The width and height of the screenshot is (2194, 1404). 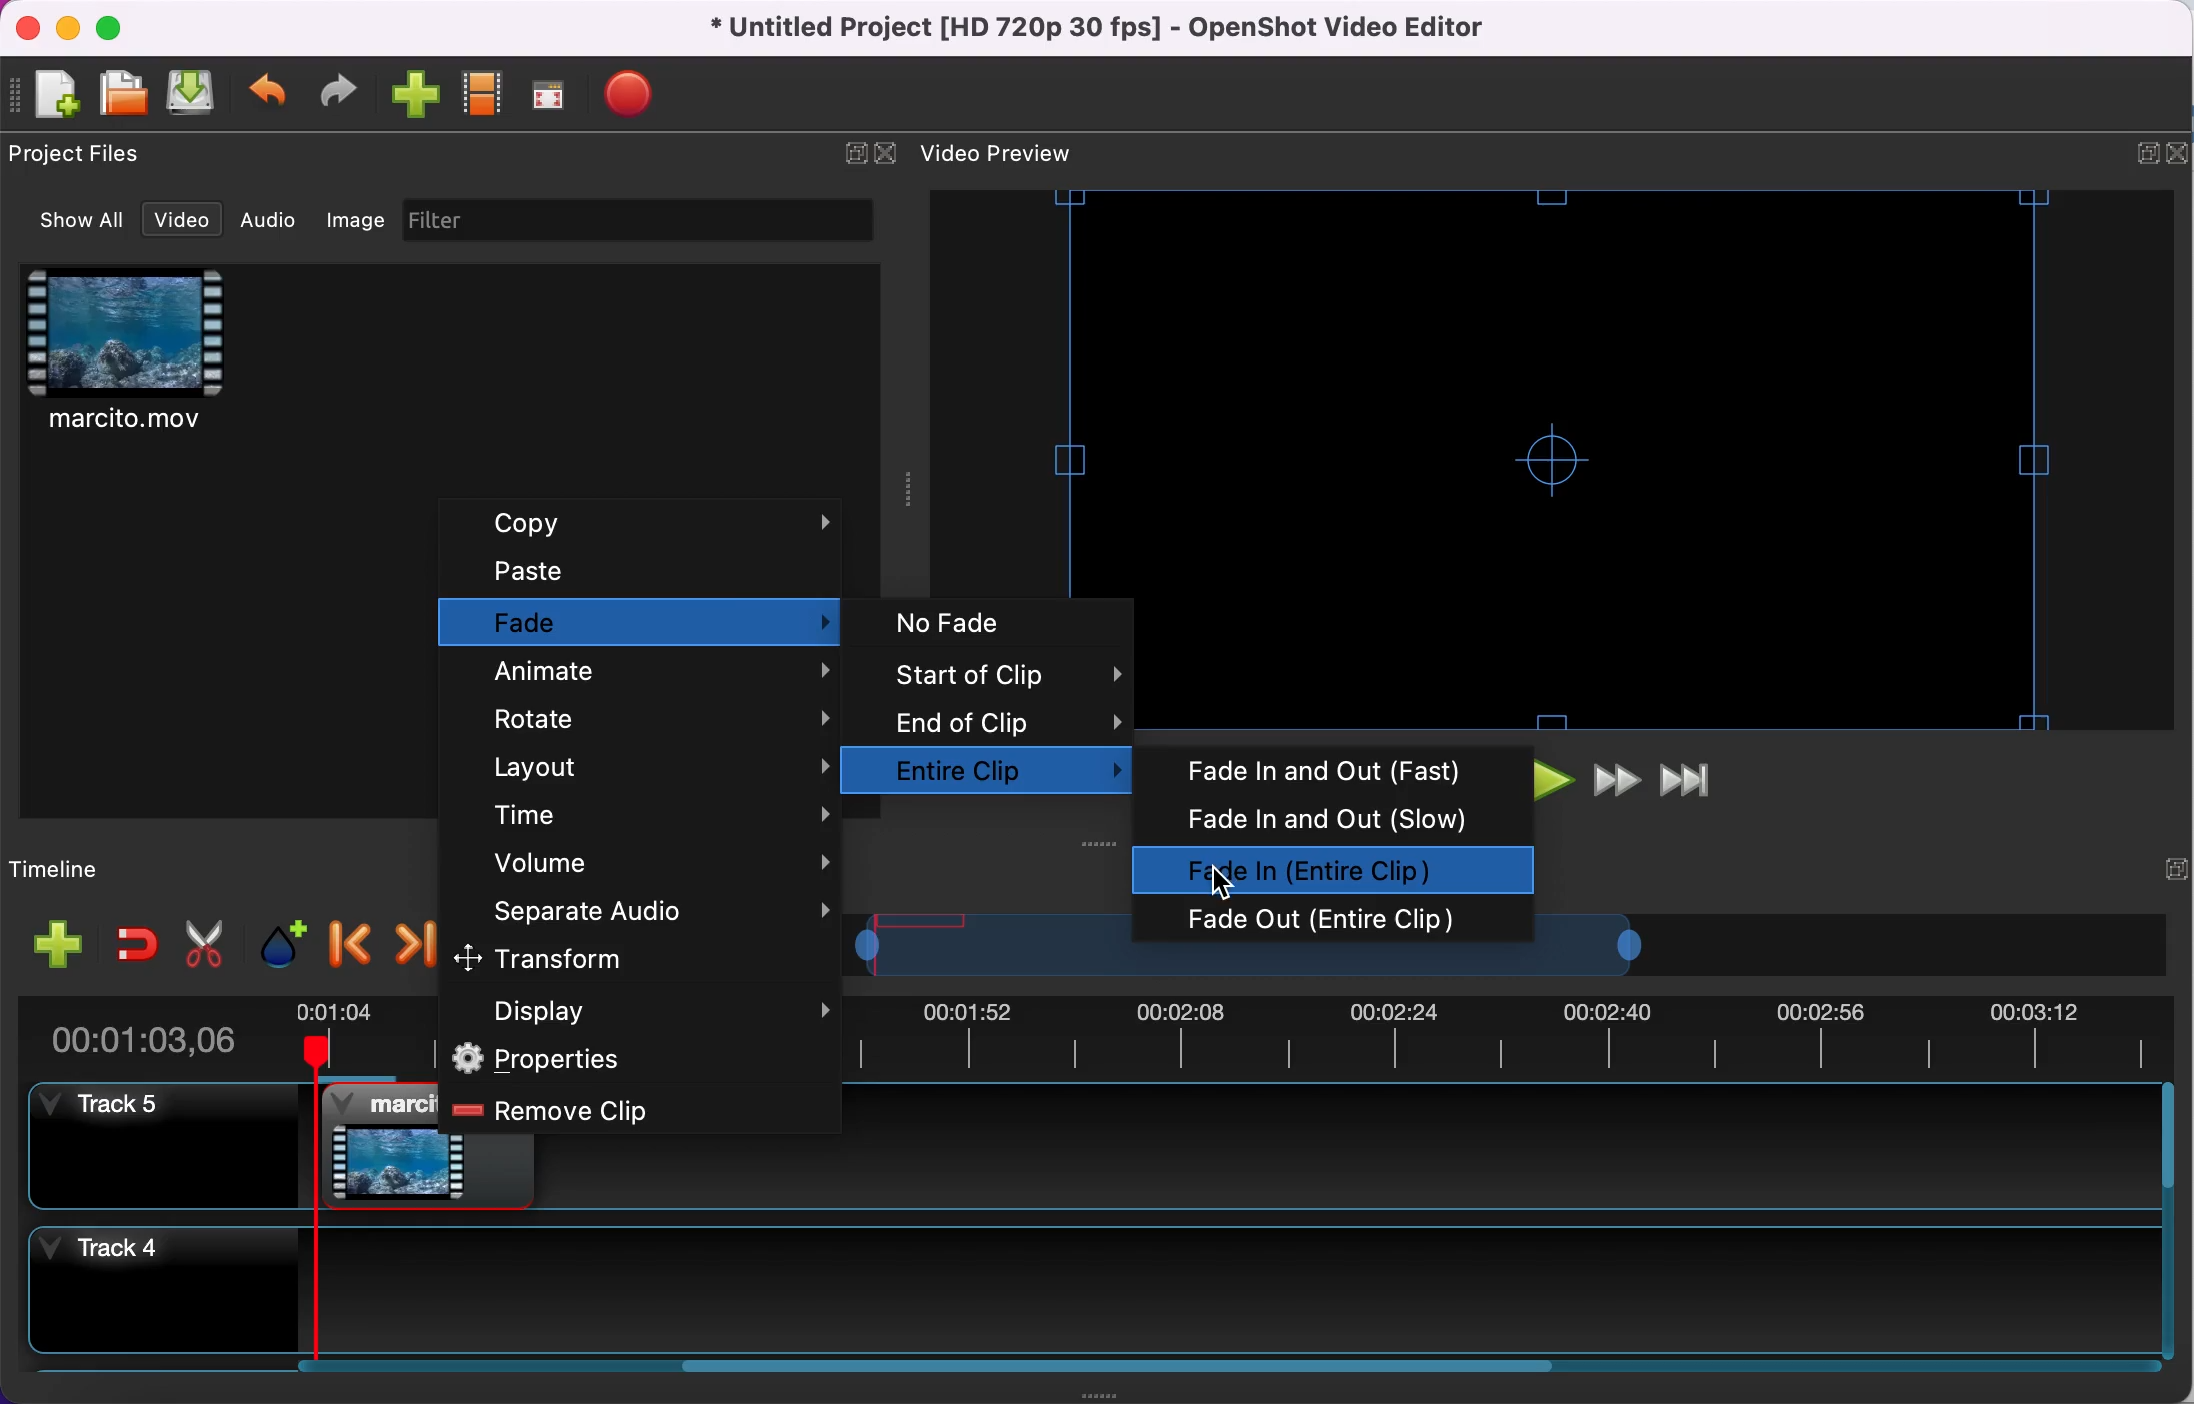 What do you see at coordinates (996, 624) in the screenshot?
I see `no fade` at bounding box center [996, 624].